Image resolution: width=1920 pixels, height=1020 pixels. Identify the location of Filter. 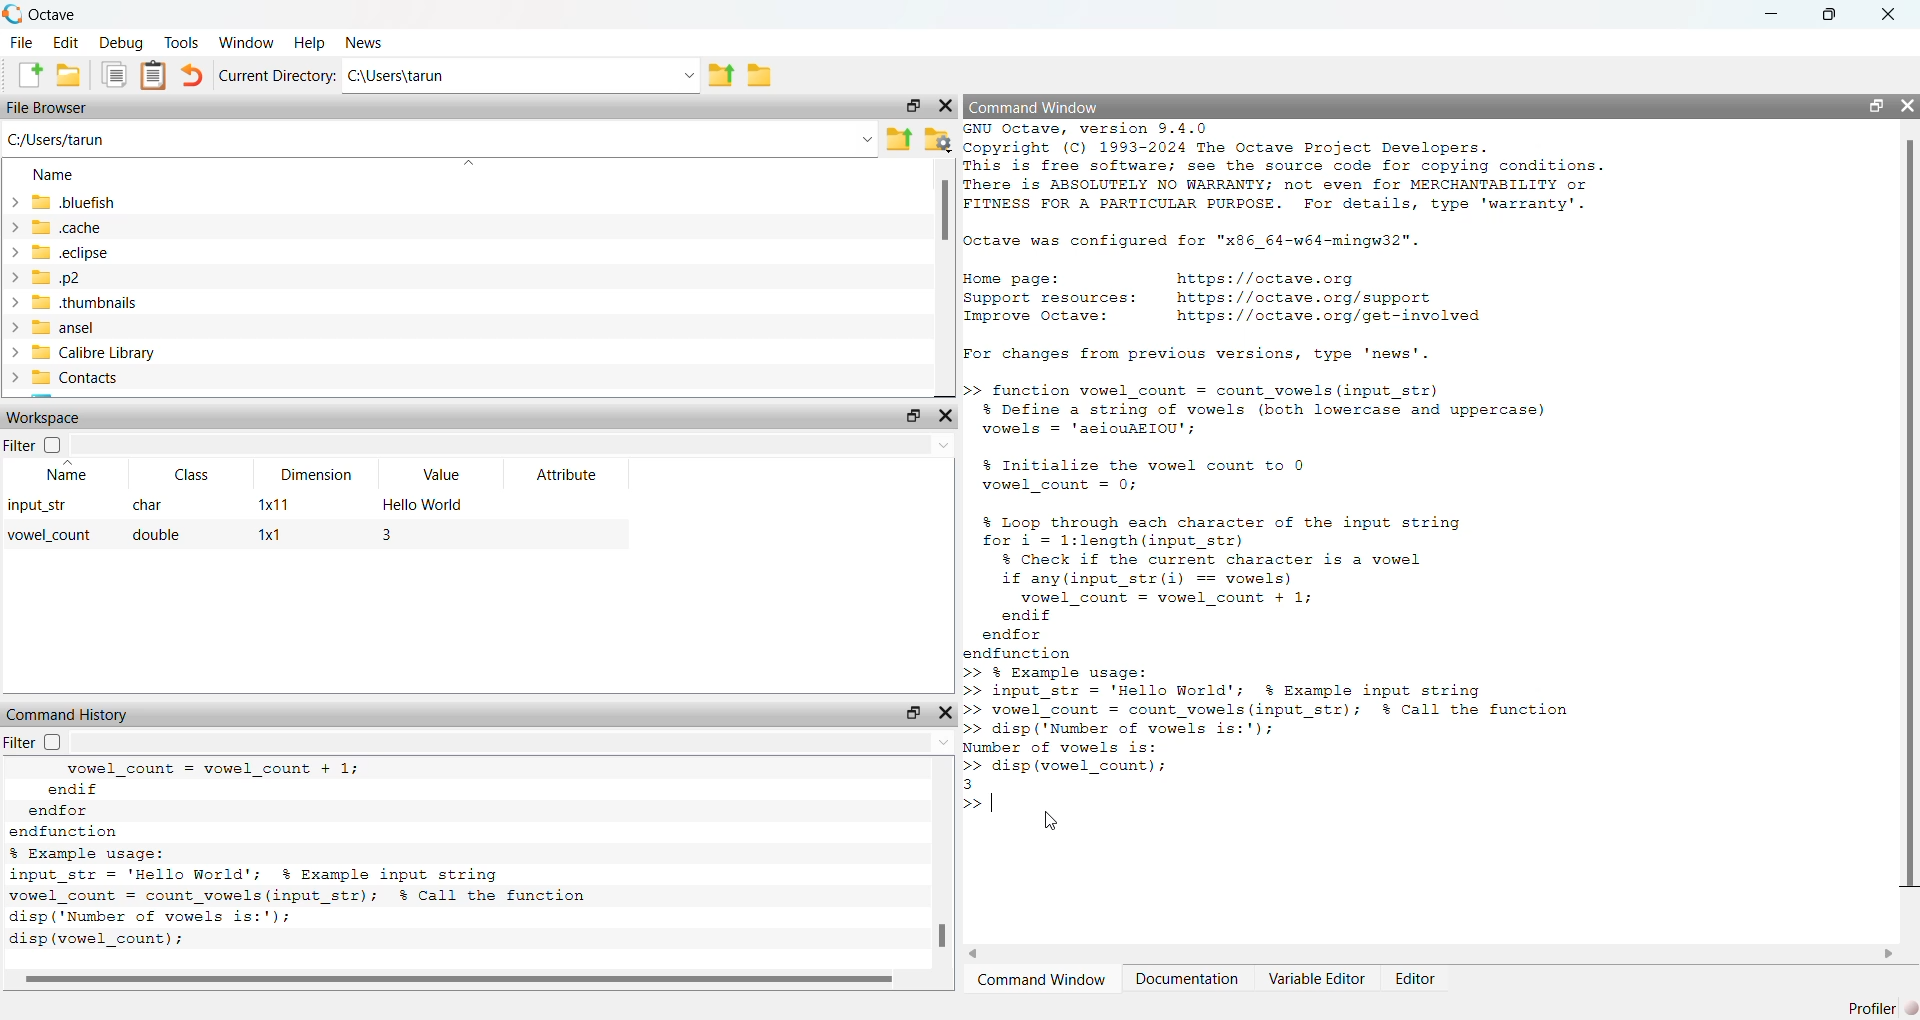
(33, 742).